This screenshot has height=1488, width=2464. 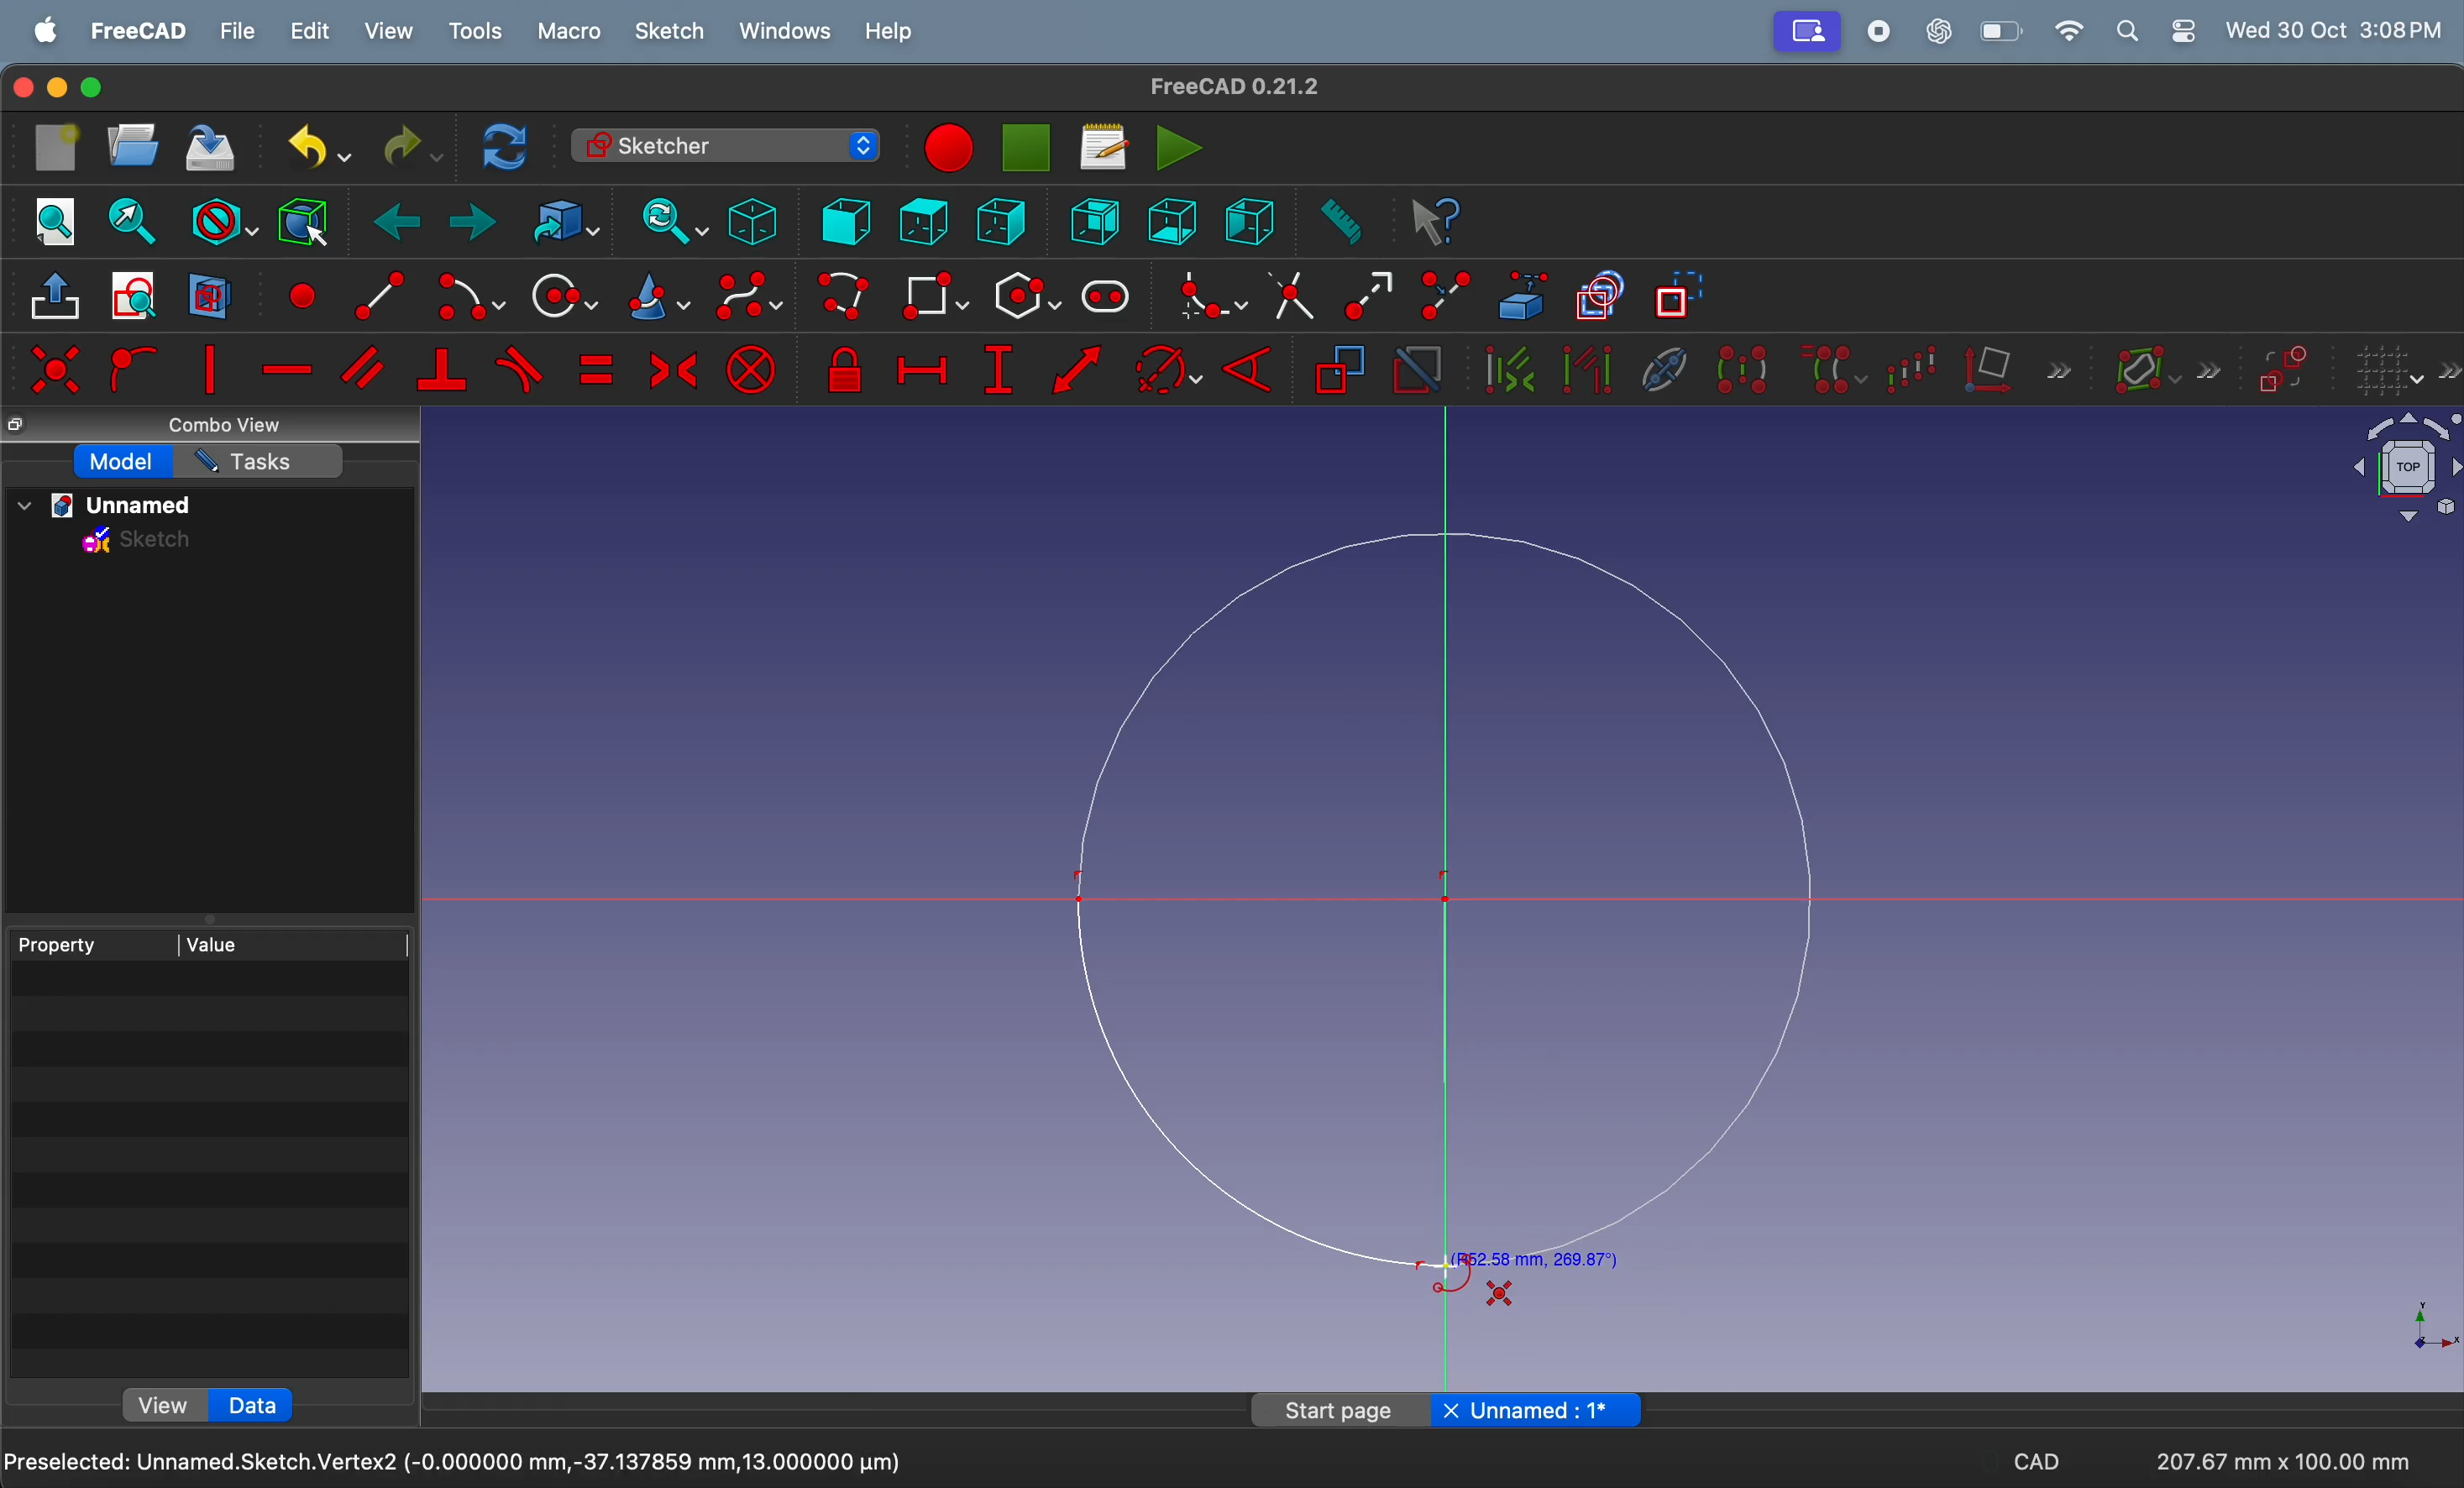 I want to click on open new document, so click(x=133, y=145).